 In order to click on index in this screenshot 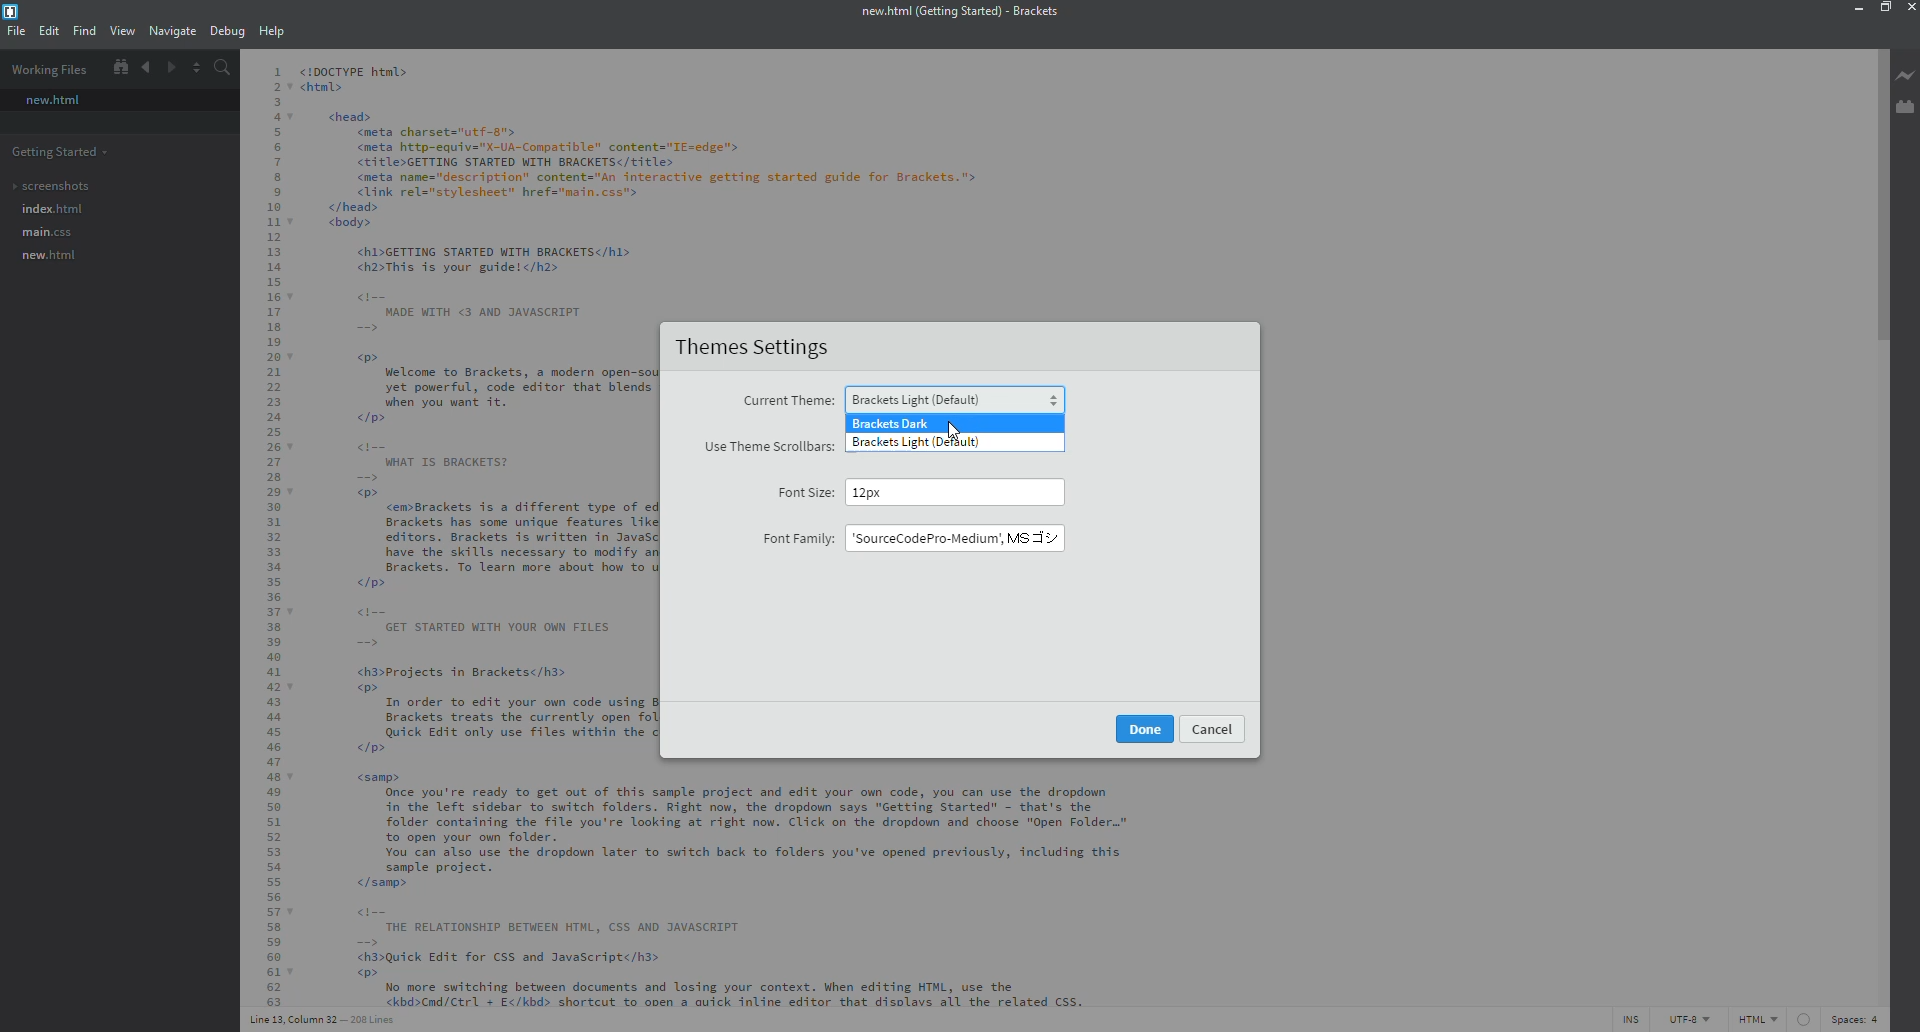, I will do `click(50, 209)`.